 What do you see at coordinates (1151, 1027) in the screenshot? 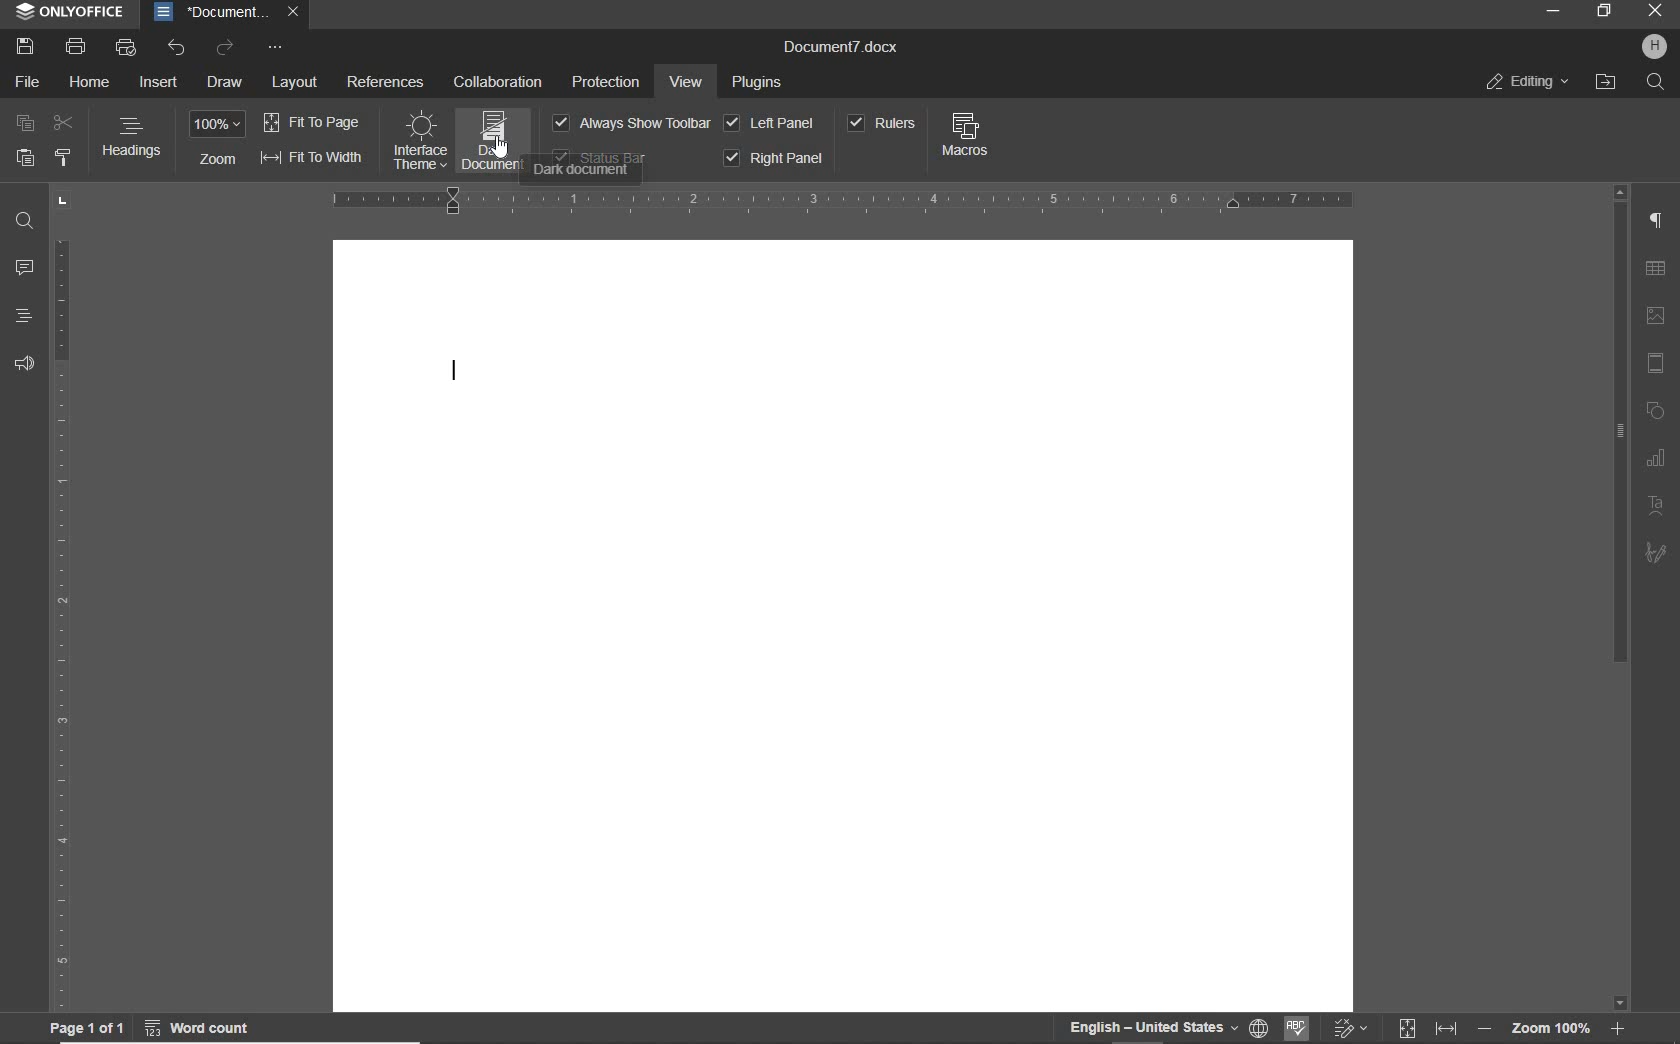
I see `TEXT LANGUAGE` at bounding box center [1151, 1027].